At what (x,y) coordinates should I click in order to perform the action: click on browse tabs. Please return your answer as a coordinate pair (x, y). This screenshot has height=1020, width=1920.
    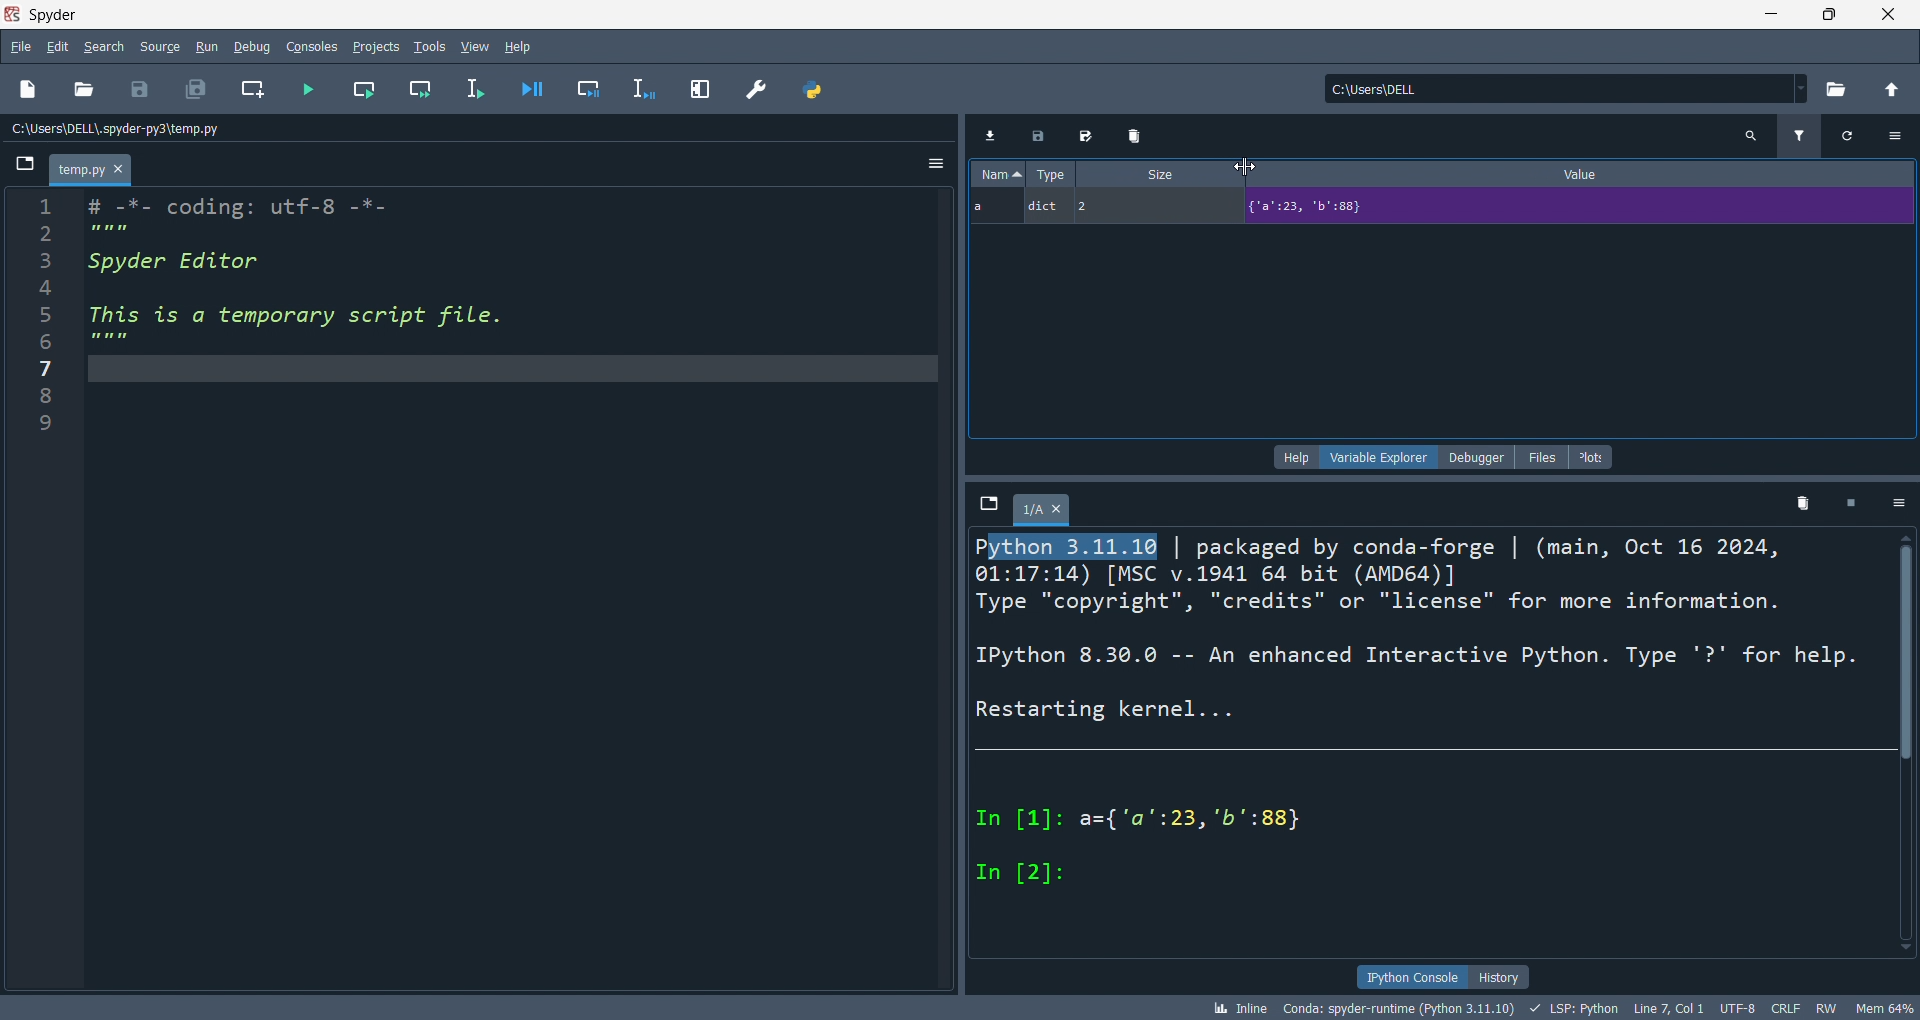
    Looking at the image, I should click on (20, 165).